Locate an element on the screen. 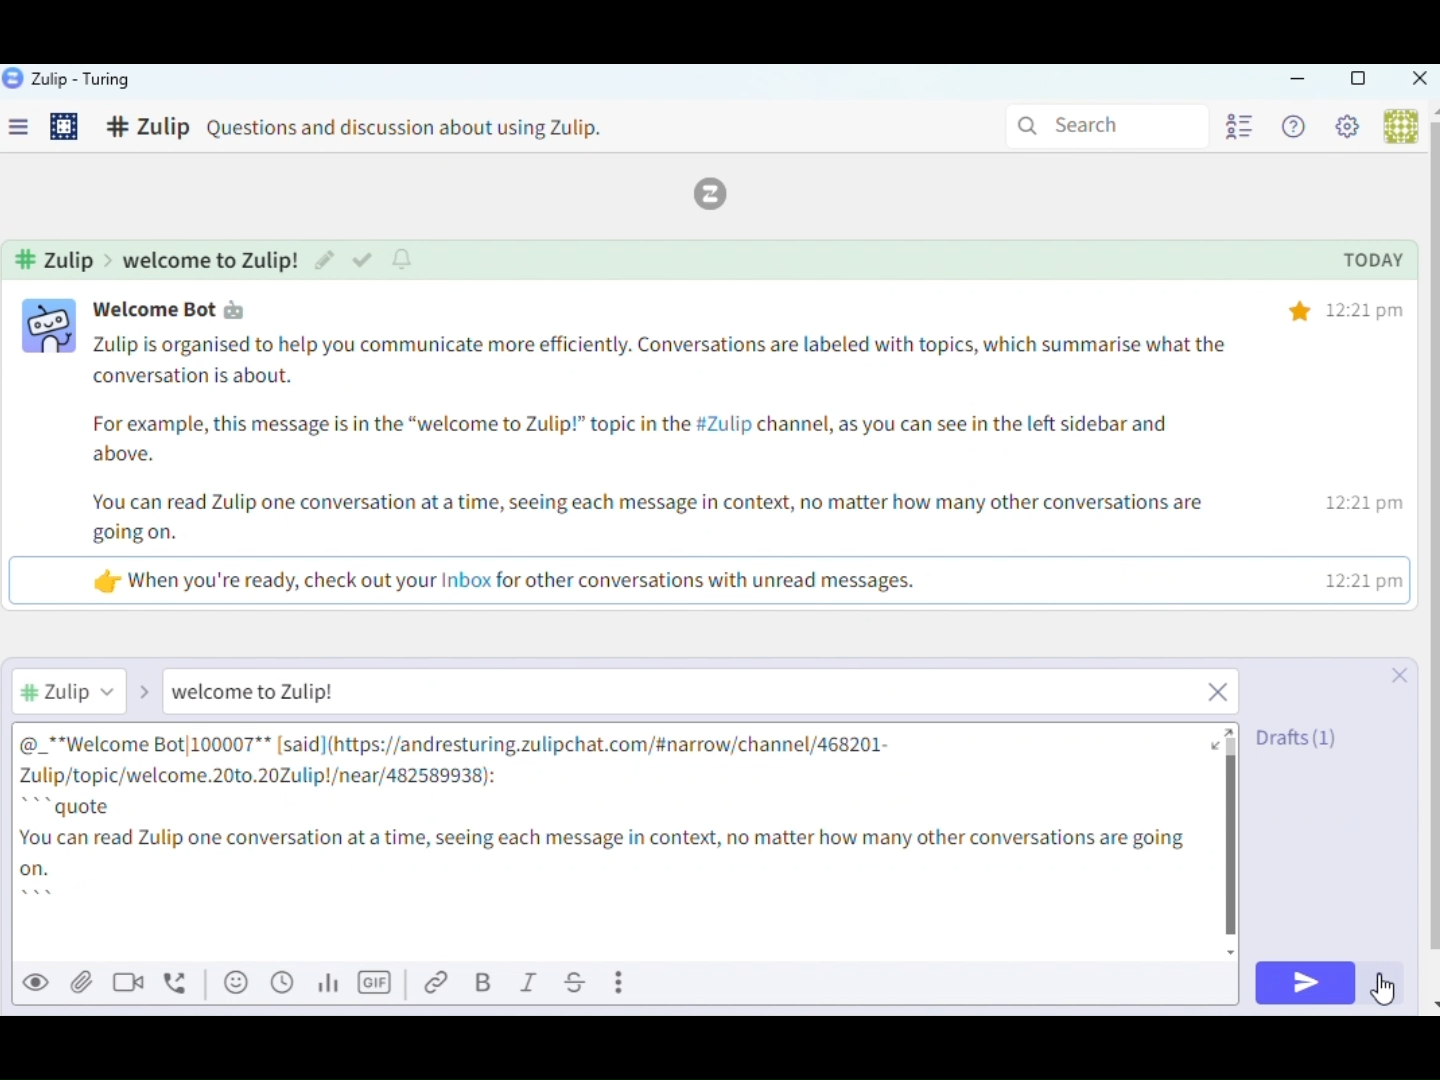 Image resolution: width=1440 pixels, height=1080 pixels. Message is located at coordinates (616, 840).